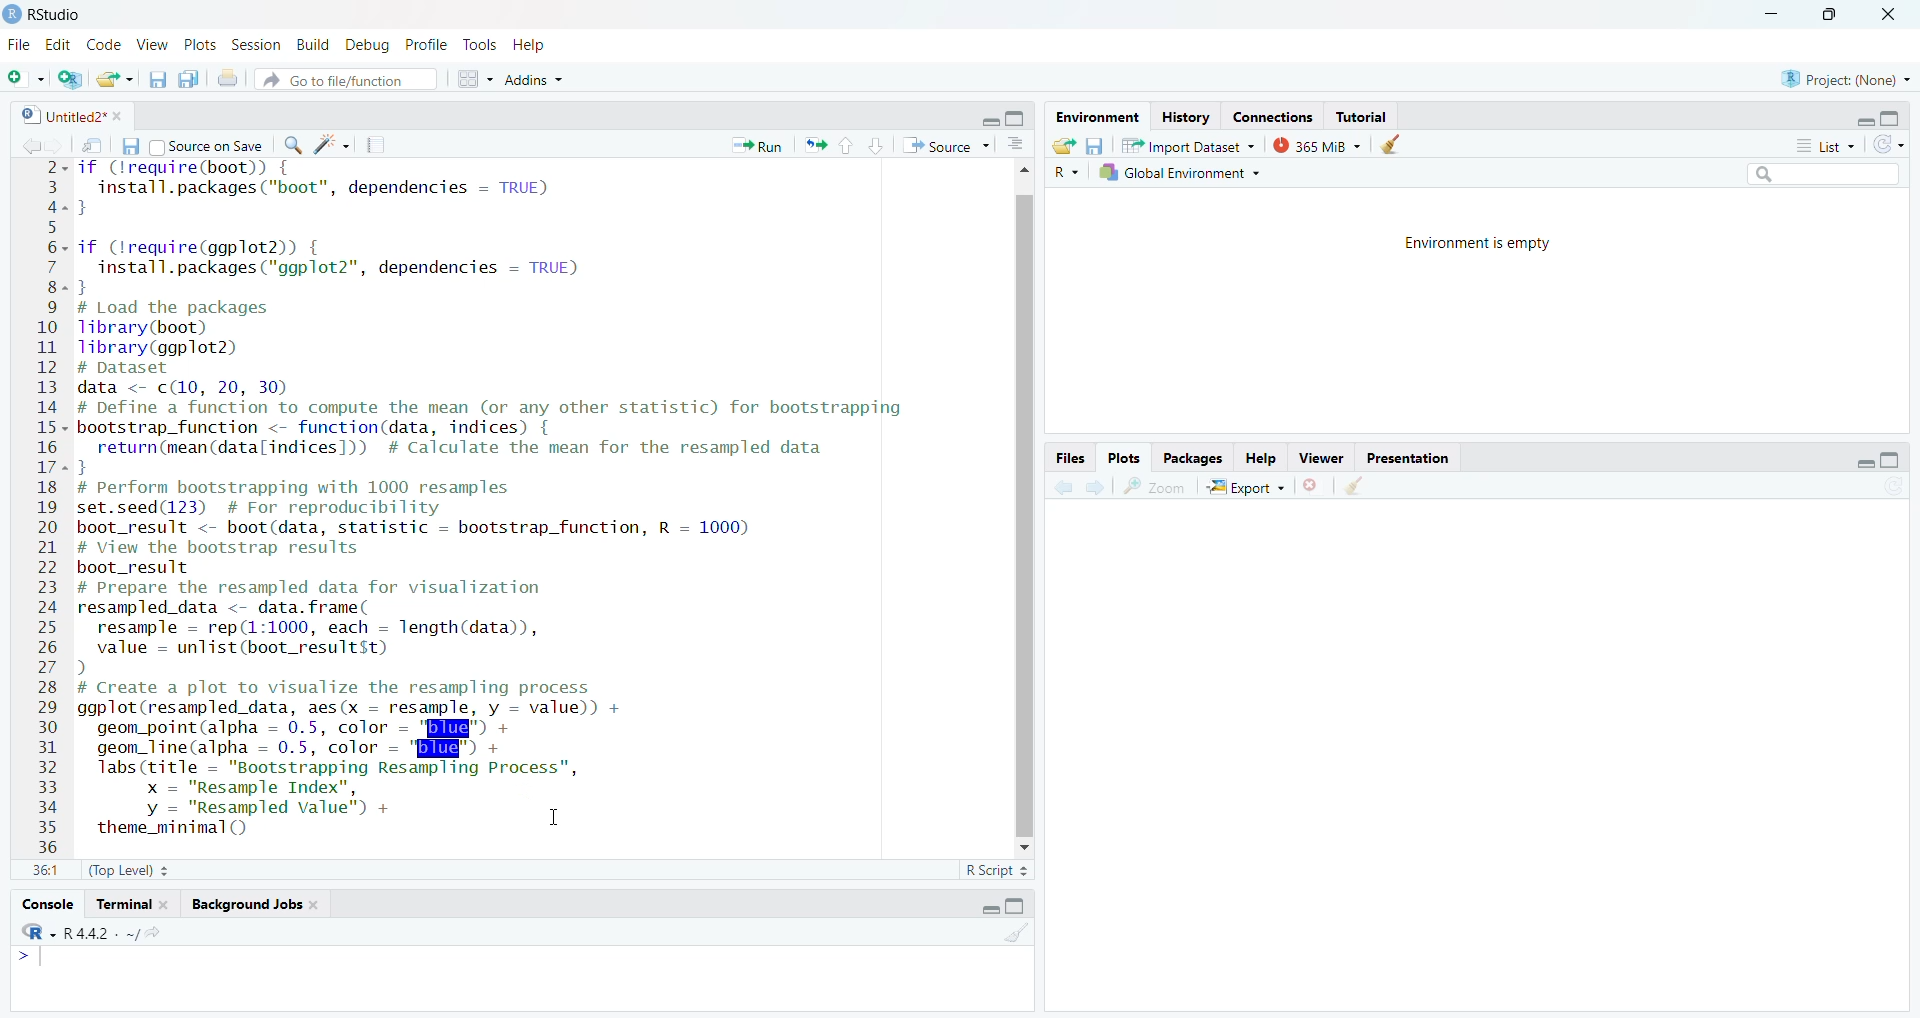 The image size is (1920, 1018). I want to click on go back, so click(1063, 486).